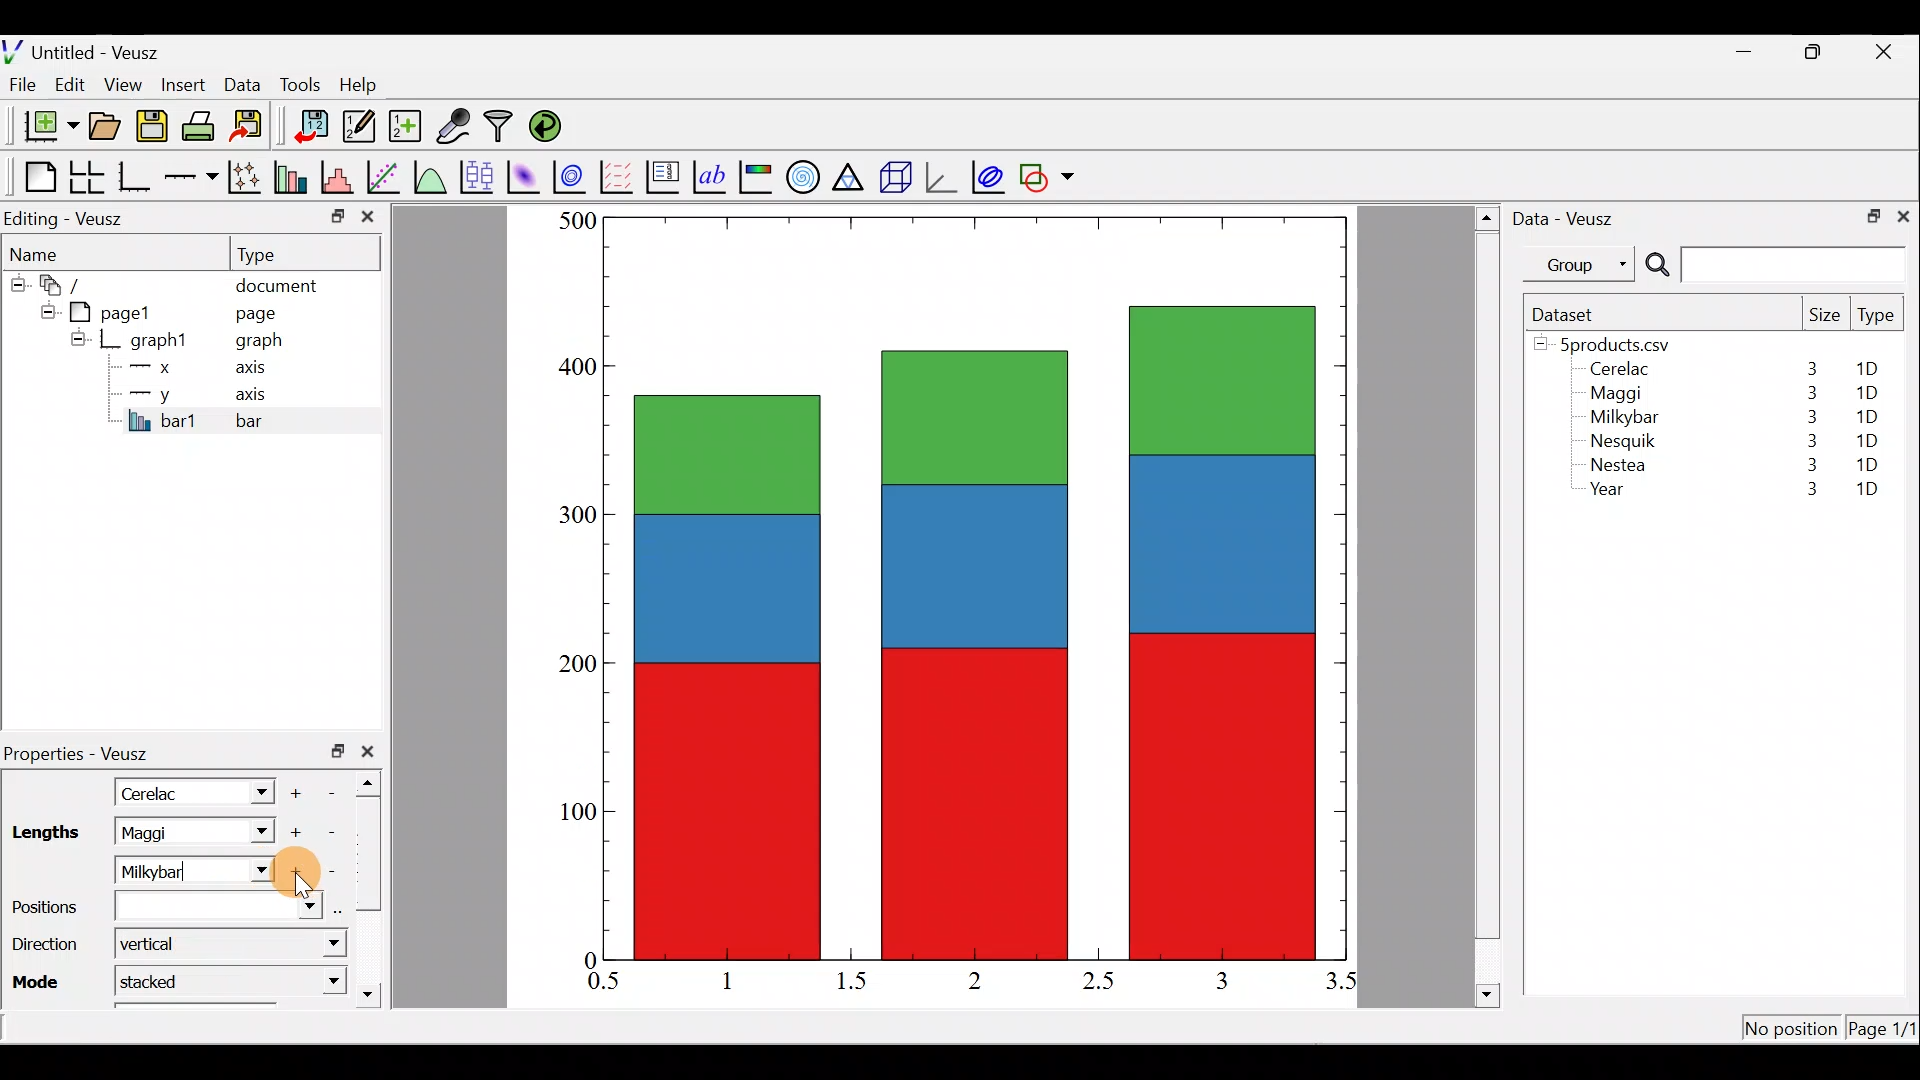 This screenshot has width=1920, height=1080. What do you see at coordinates (1583, 263) in the screenshot?
I see `Group` at bounding box center [1583, 263].